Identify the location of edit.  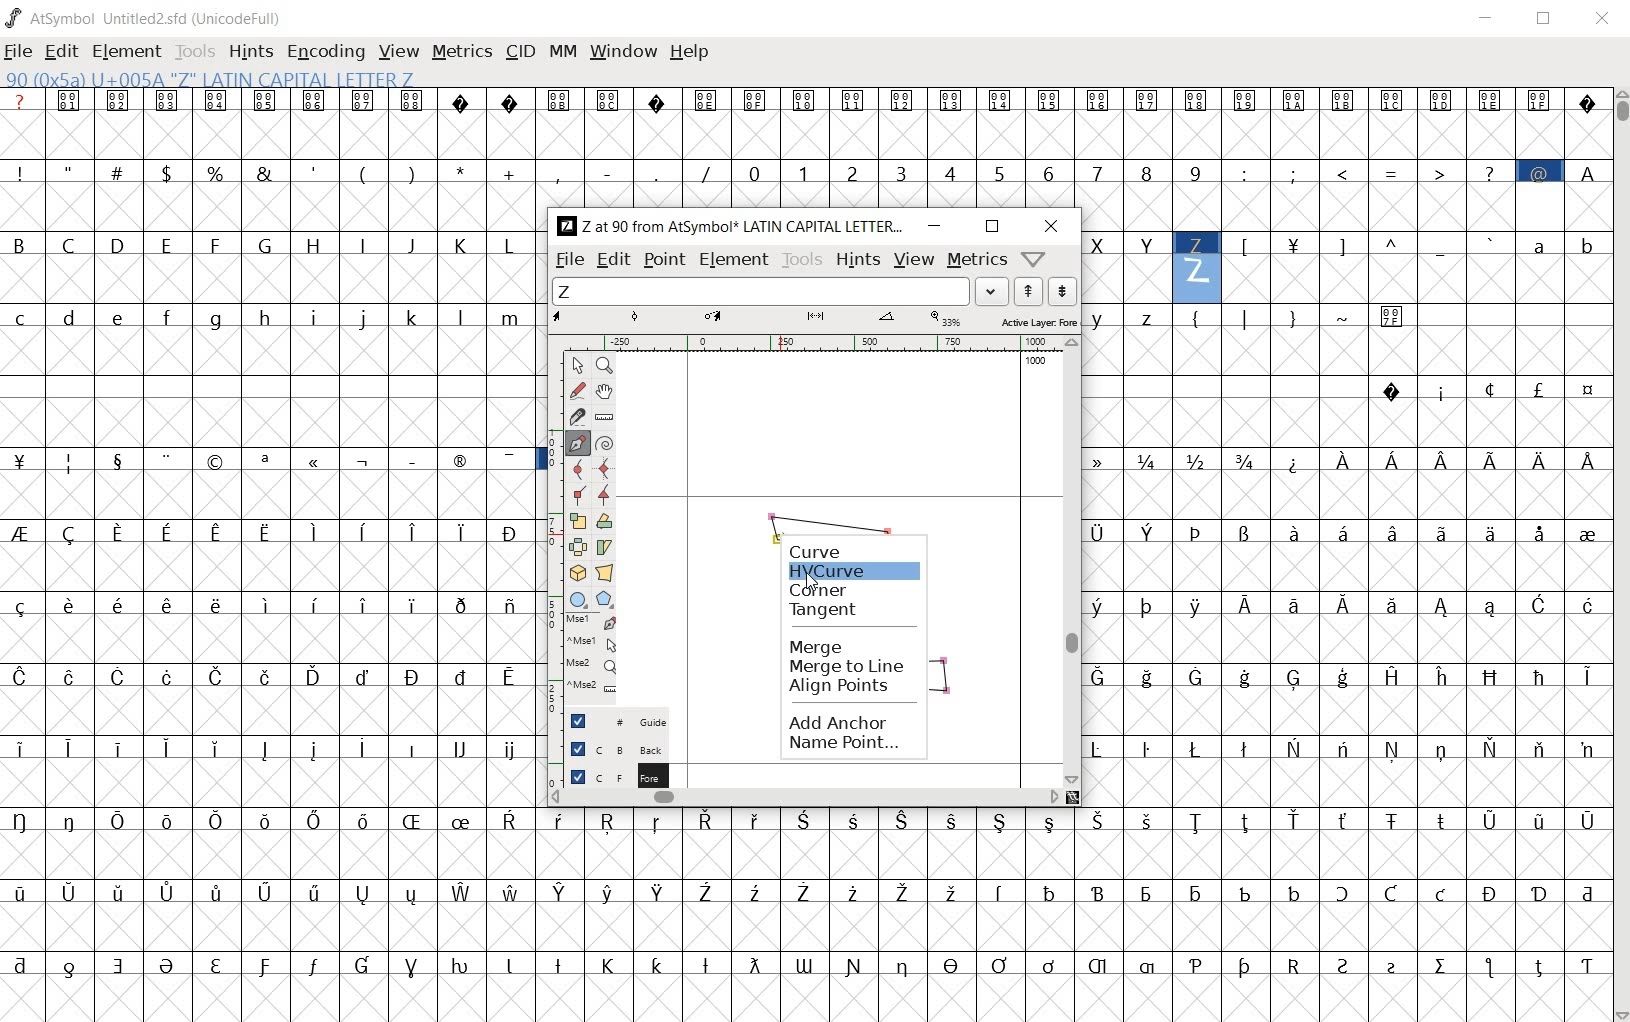
(612, 261).